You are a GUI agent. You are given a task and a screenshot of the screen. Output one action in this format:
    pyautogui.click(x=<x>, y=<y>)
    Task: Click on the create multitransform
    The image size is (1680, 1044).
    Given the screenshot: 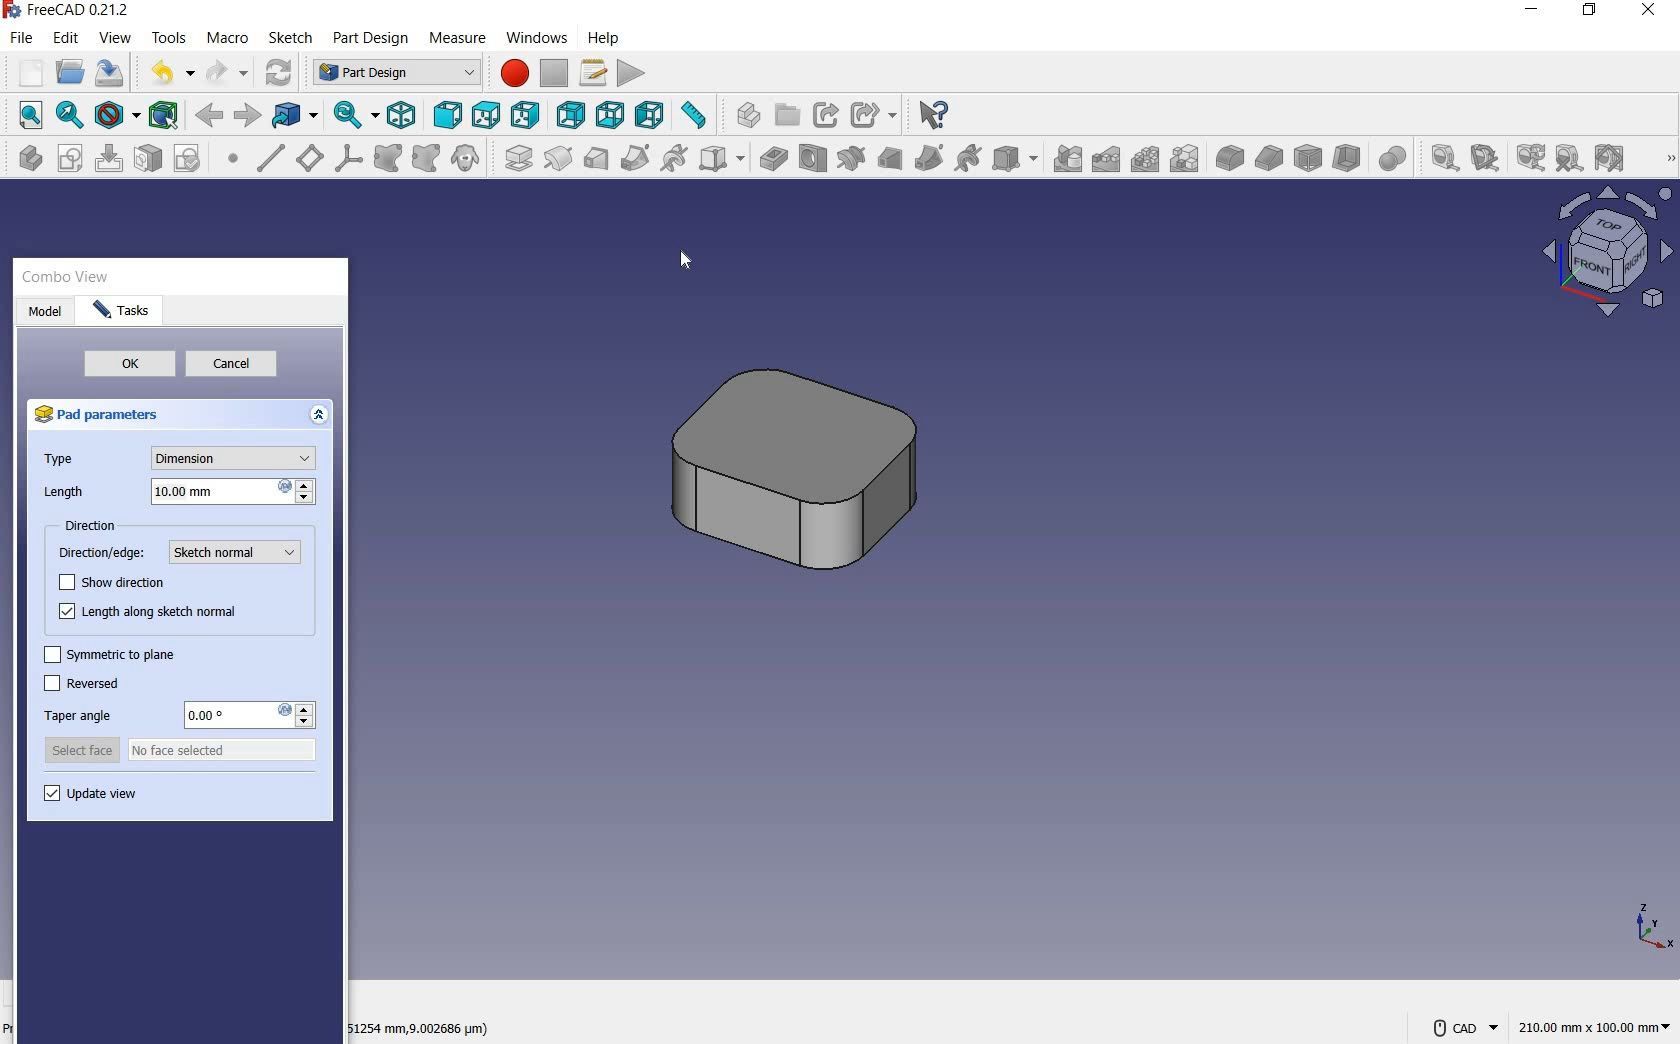 What is the action you would take?
    pyautogui.click(x=1188, y=160)
    